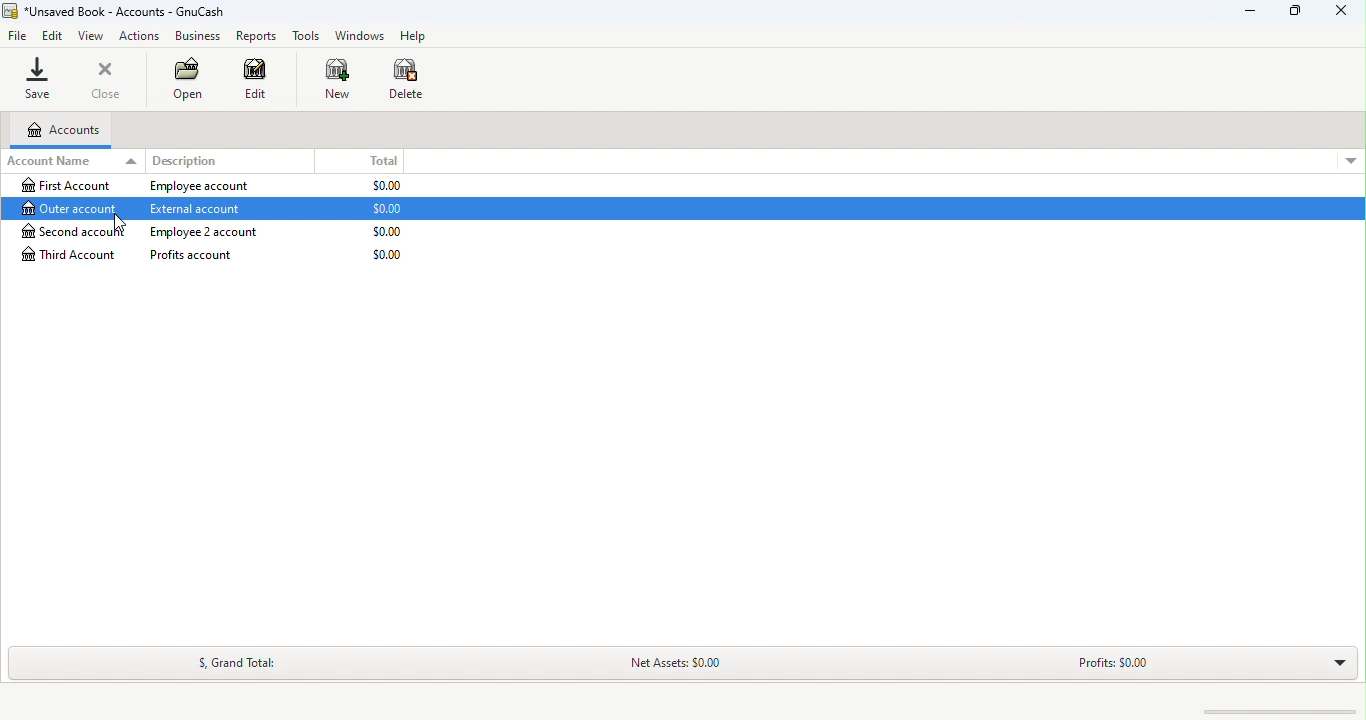 The height and width of the screenshot is (720, 1366). What do you see at coordinates (218, 186) in the screenshot?
I see `First account` at bounding box center [218, 186].